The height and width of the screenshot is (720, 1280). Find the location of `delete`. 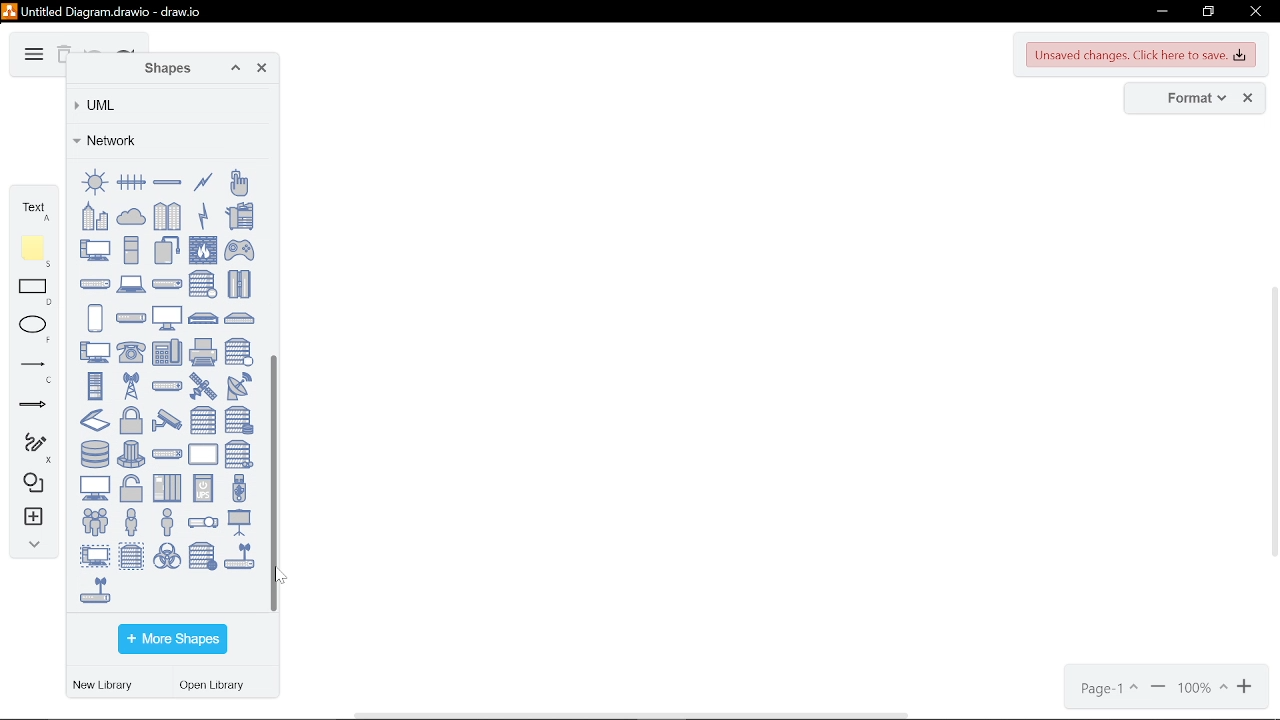

delete is located at coordinates (63, 56).